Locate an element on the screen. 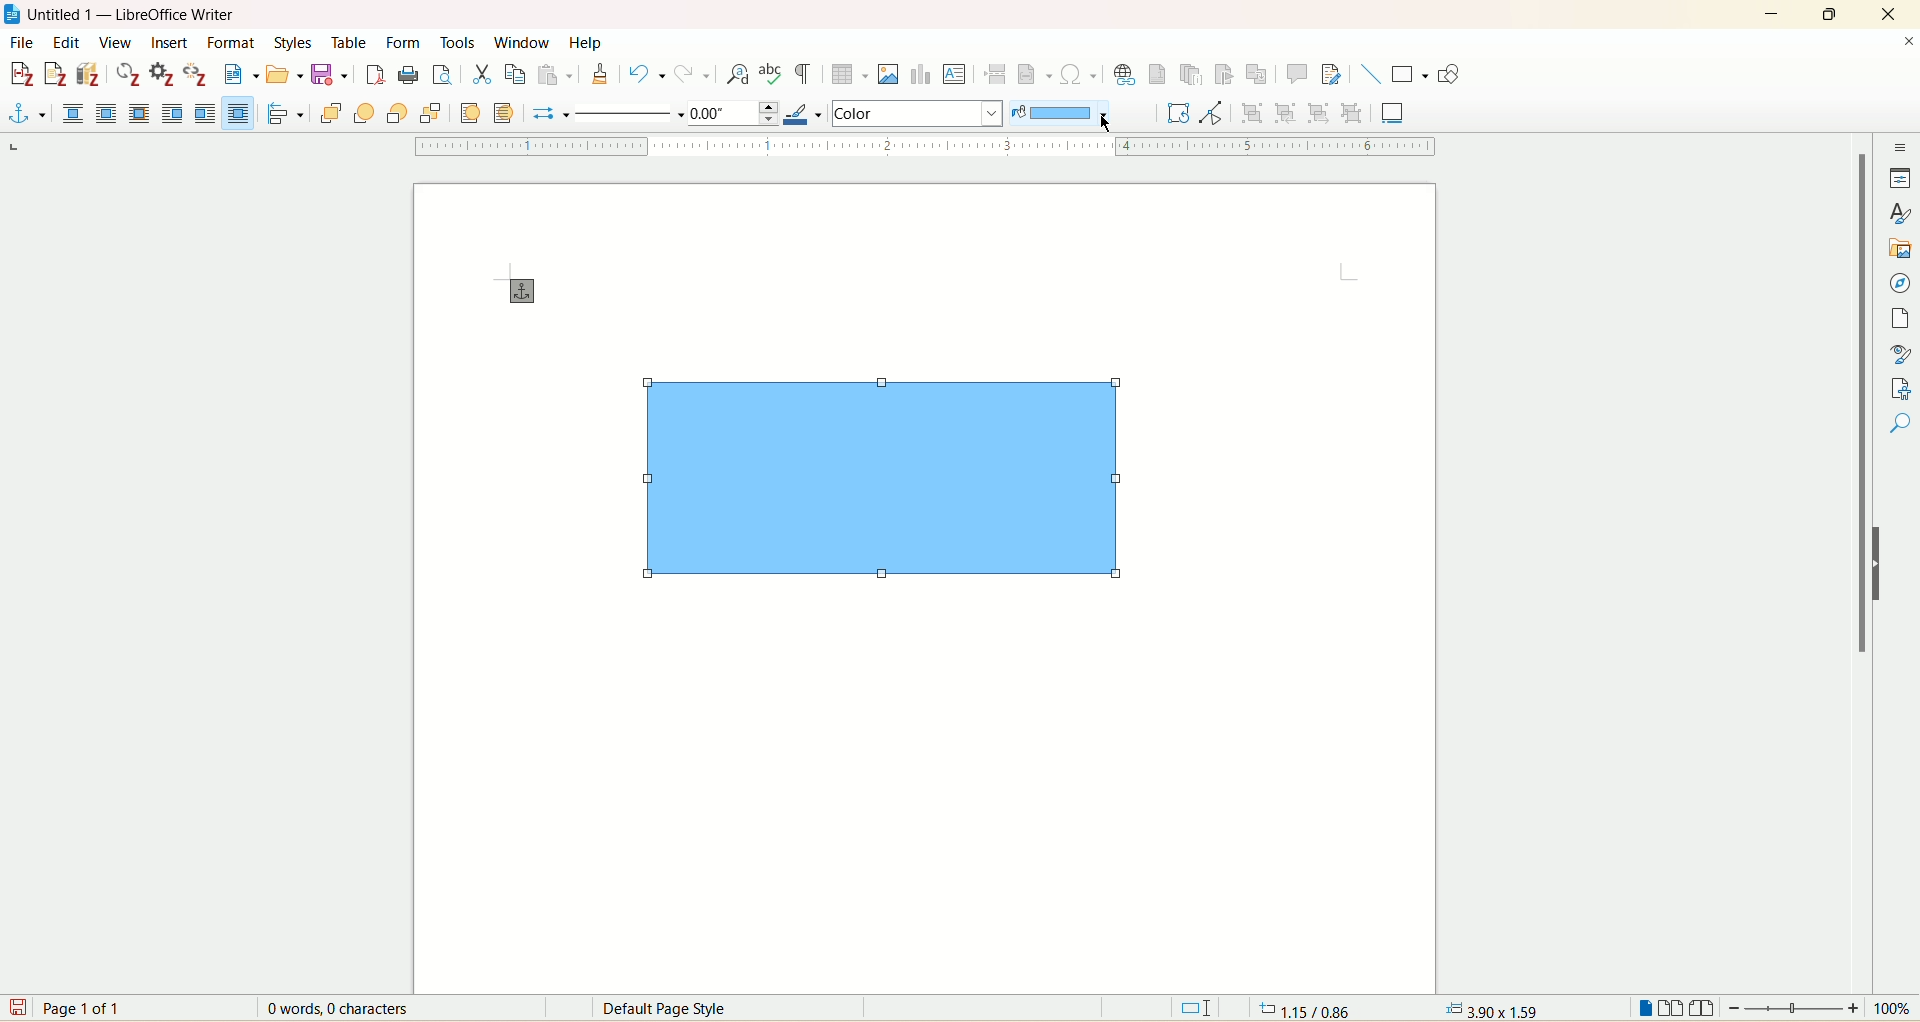  tools is located at coordinates (459, 42).